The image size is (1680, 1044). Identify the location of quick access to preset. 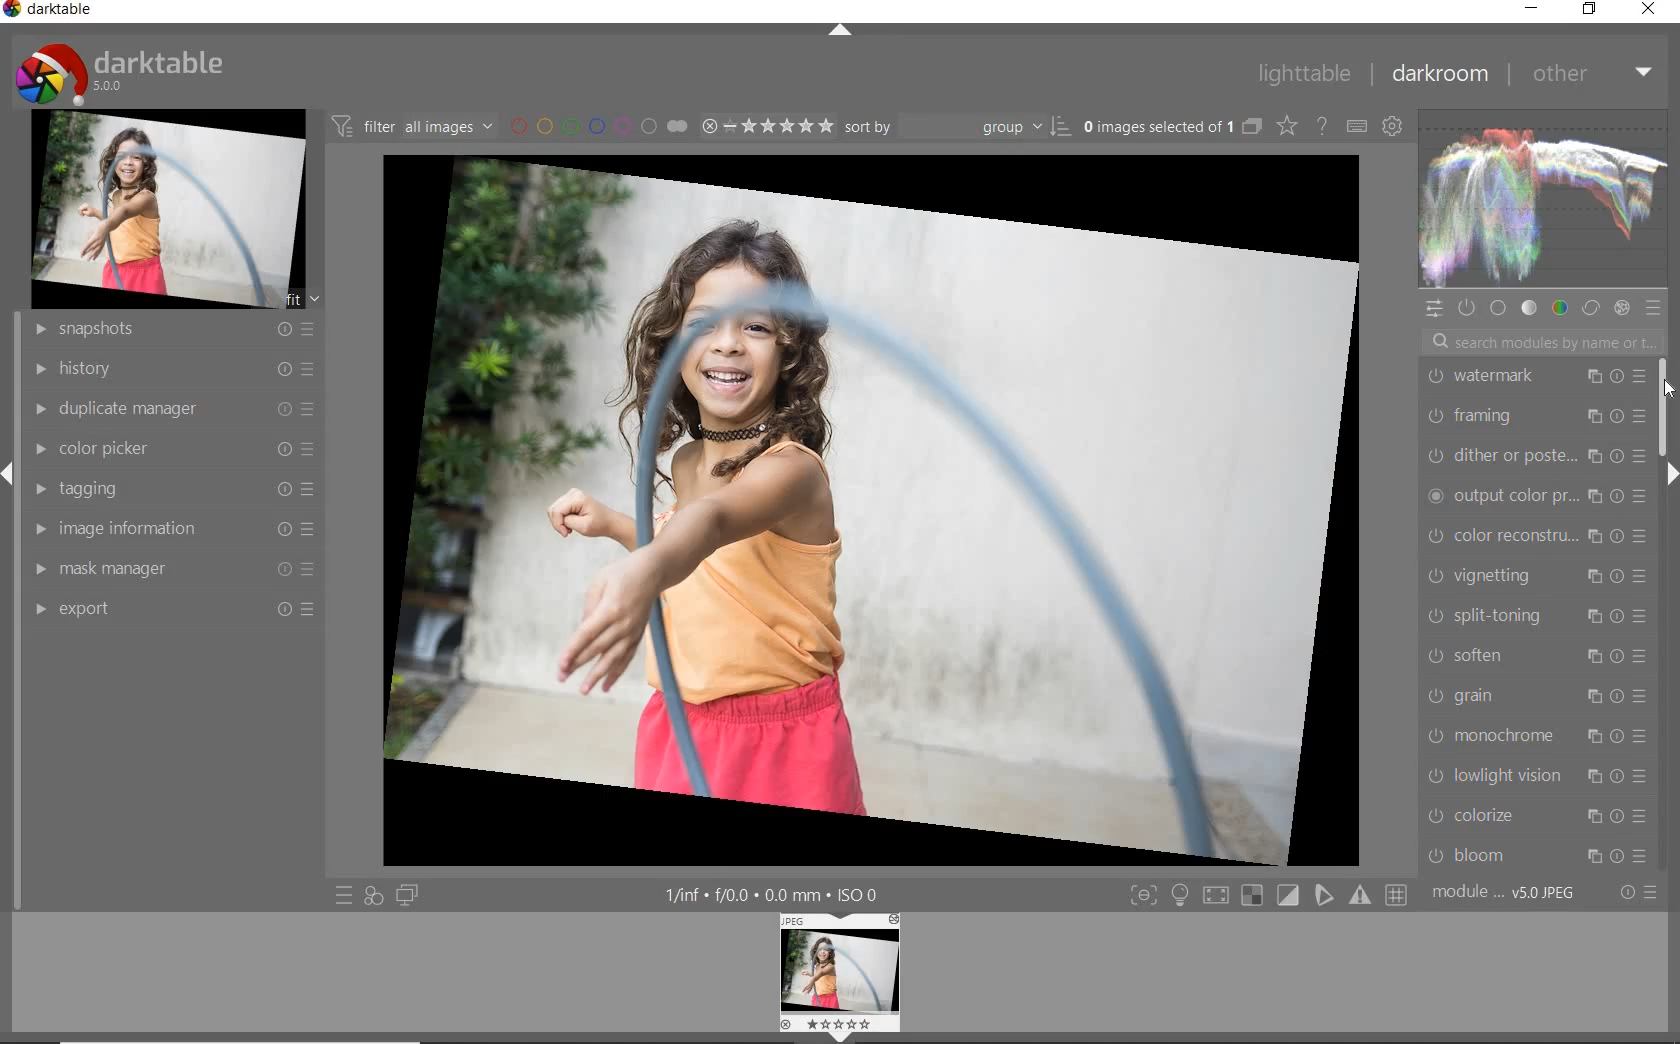
(345, 894).